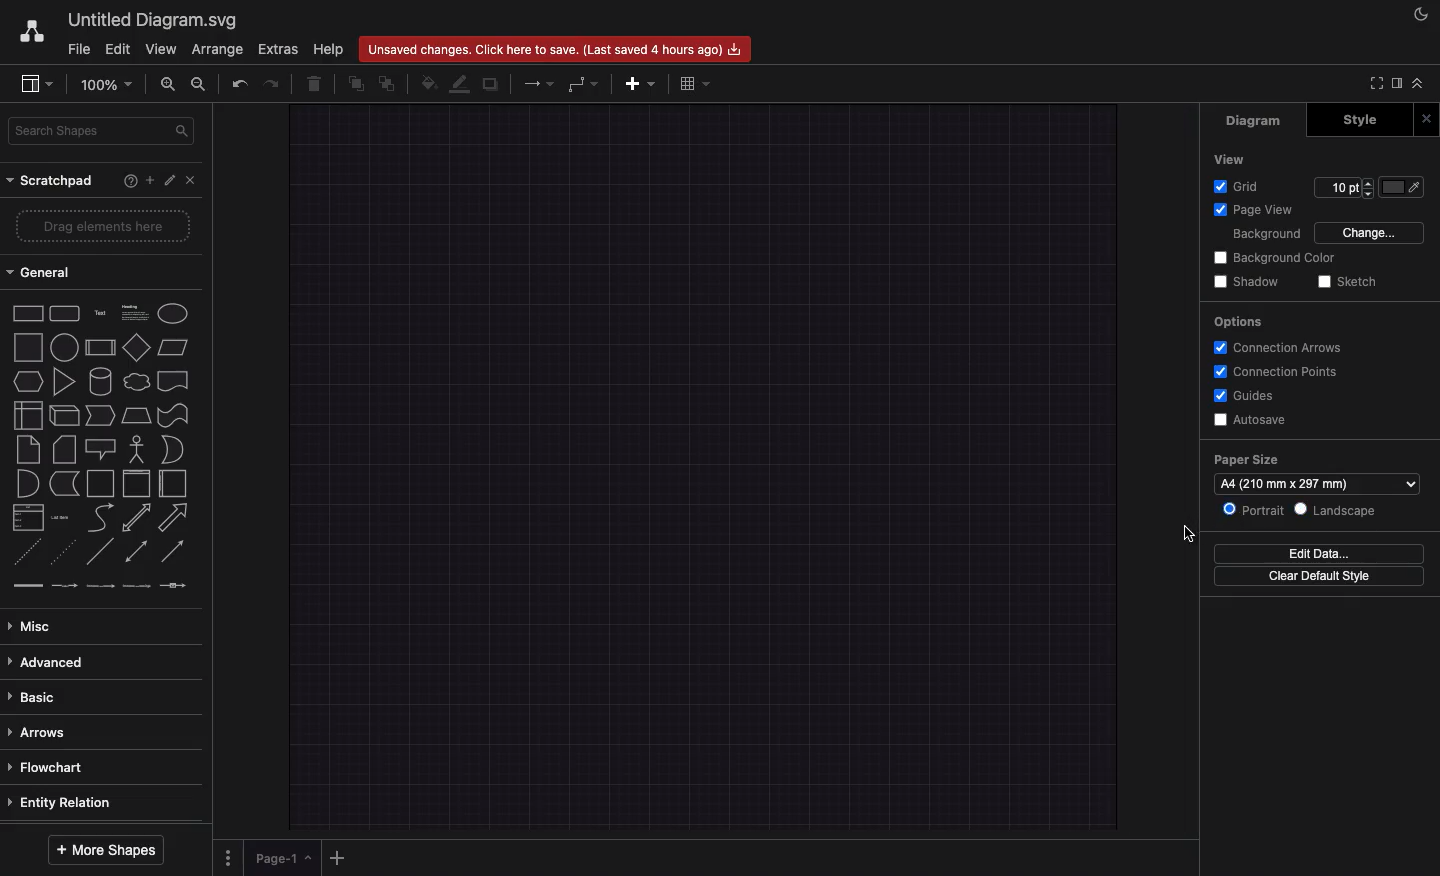 Image resolution: width=1440 pixels, height=876 pixels. What do you see at coordinates (1227, 160) in the screenshot?
I see `View` at bounding box center [1227, 160].